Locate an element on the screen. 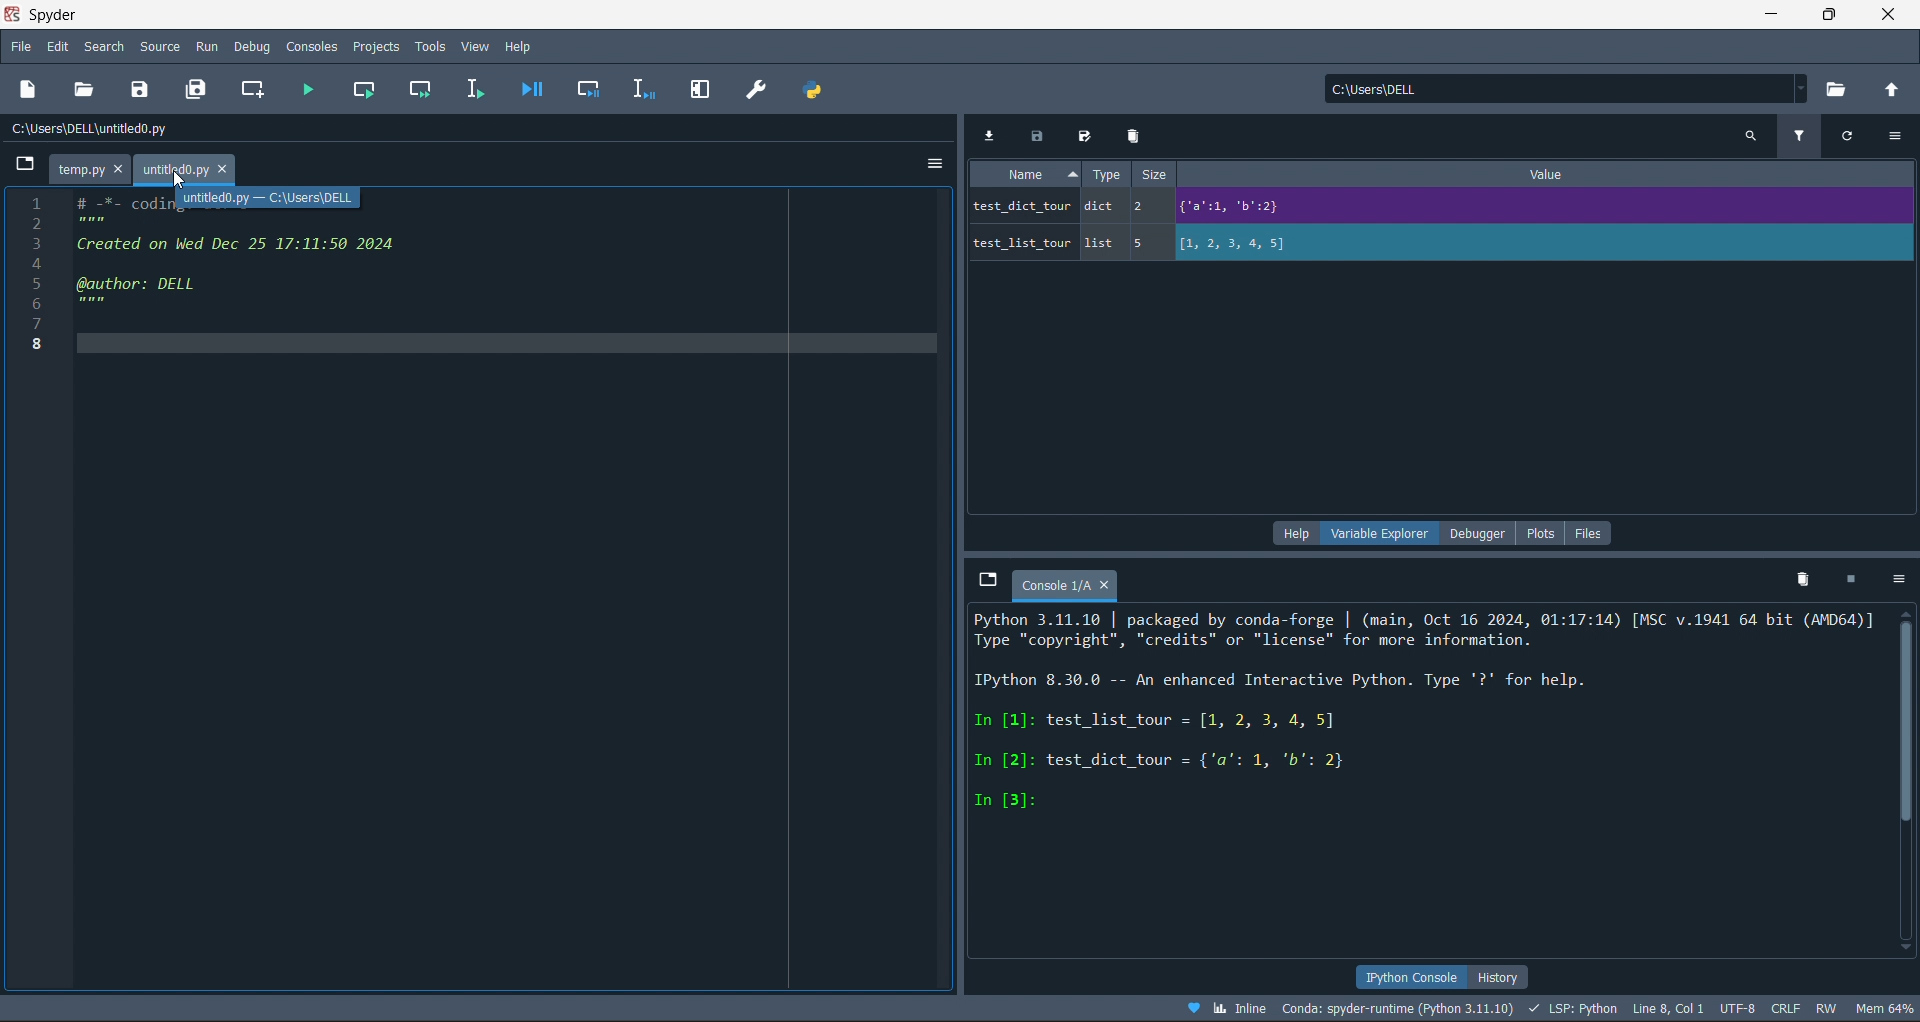 The image size is (1920, 1022). run file is located at coordinates (311, 88).